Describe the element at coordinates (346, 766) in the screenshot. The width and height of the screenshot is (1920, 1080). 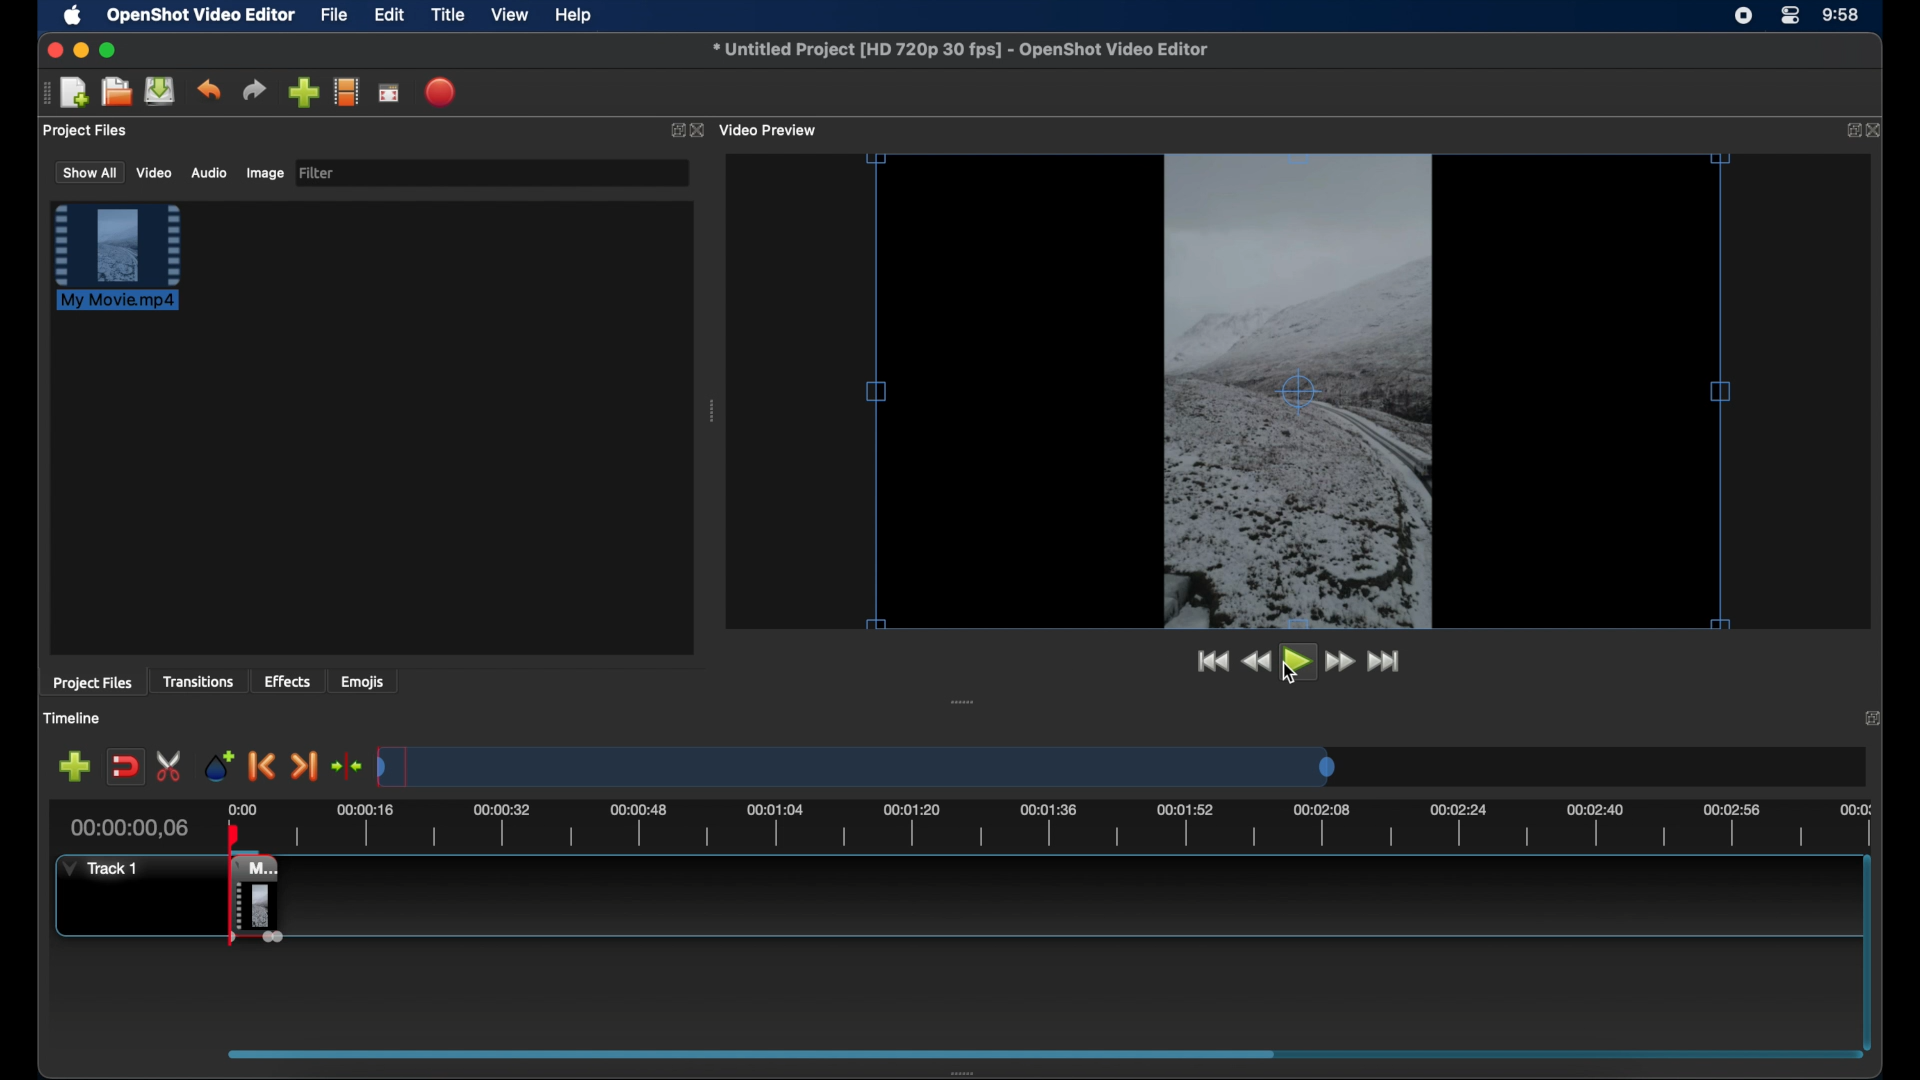
I see `center the playhead on the timeline` at that location.